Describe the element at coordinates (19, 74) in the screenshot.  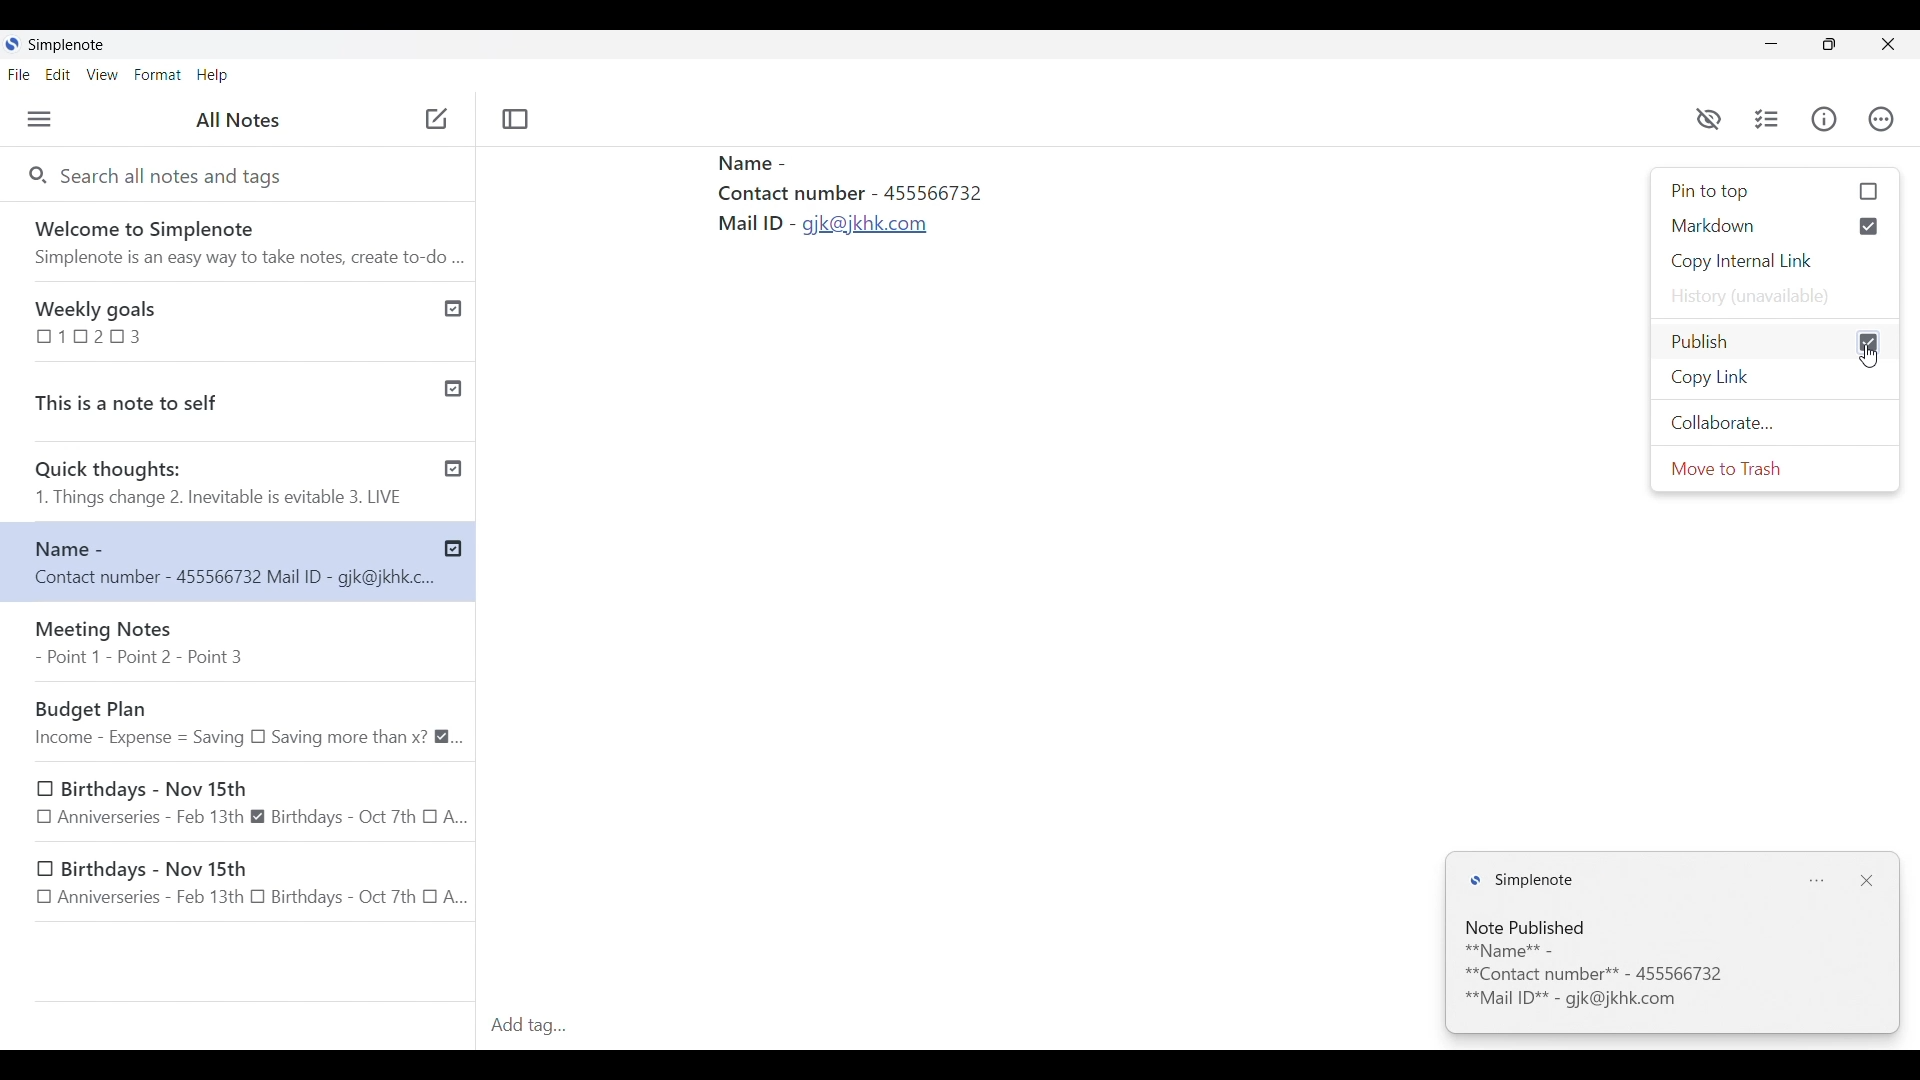
I see `File menu` at that location.